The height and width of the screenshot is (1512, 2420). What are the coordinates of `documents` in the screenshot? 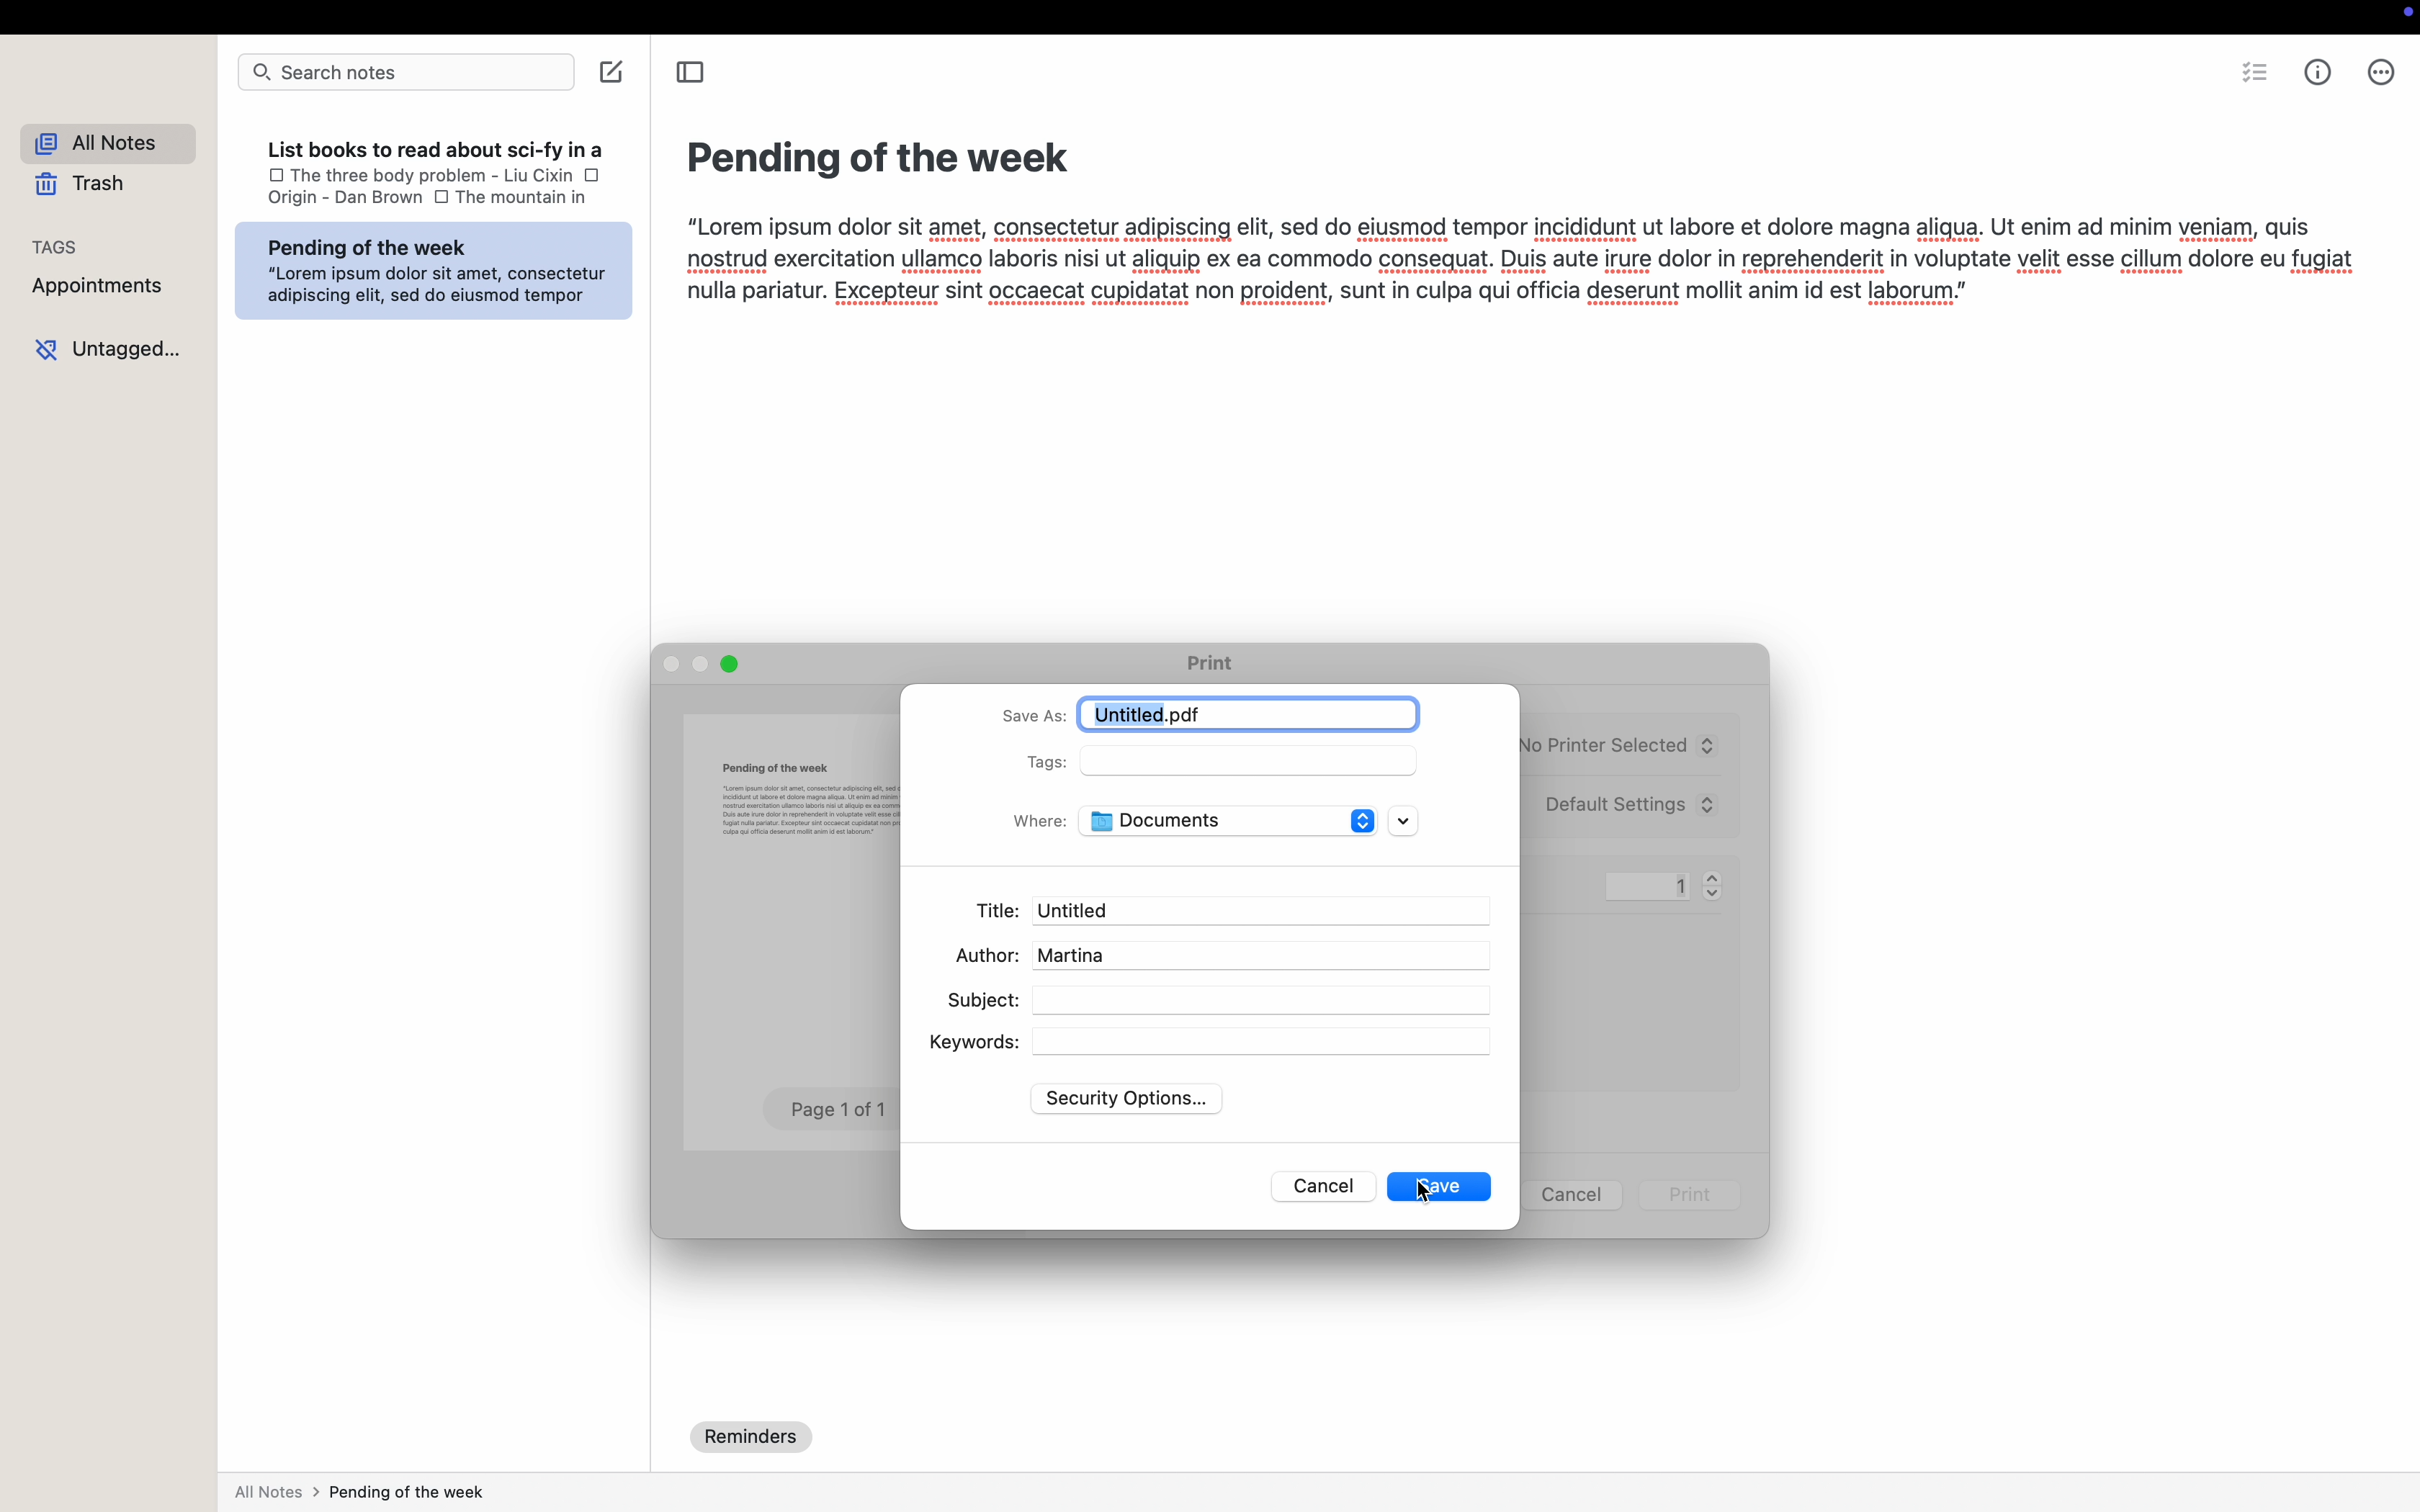 It's located at (1244, 815).